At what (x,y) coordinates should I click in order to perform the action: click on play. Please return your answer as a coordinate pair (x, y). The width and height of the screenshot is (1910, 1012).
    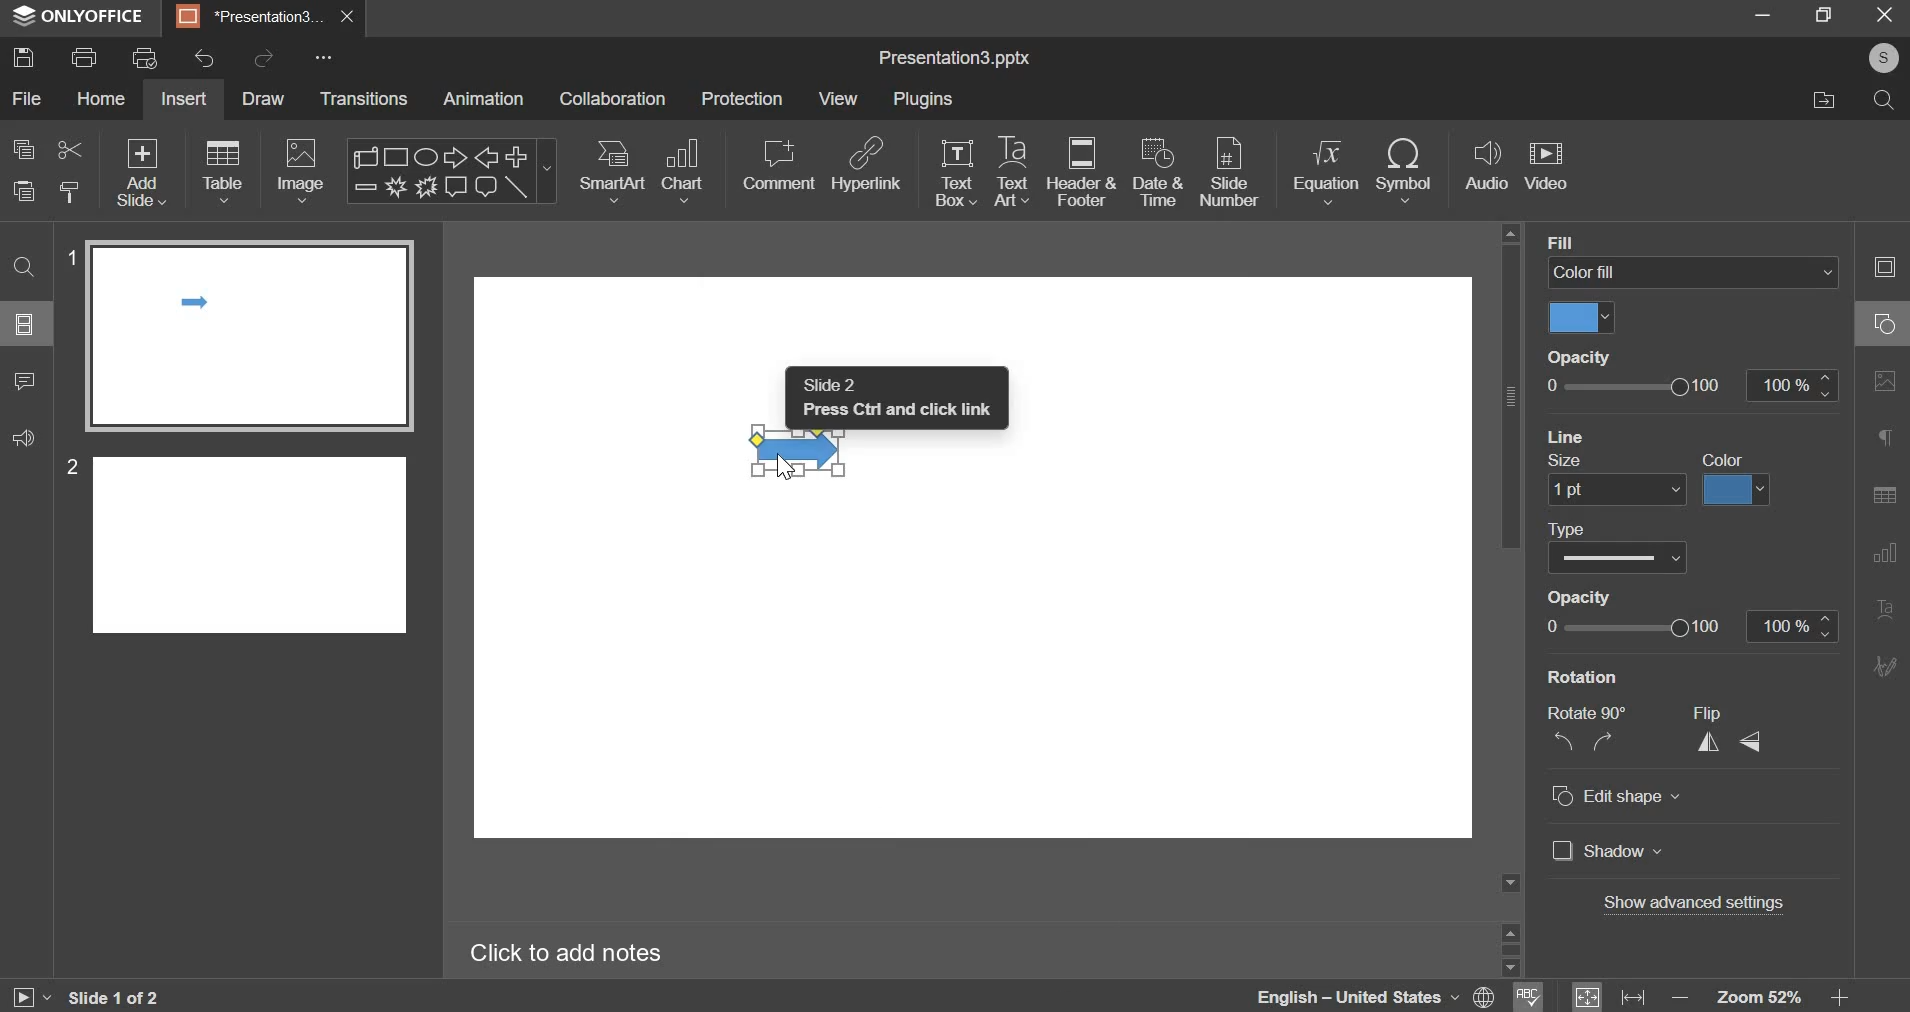
    Looking at the image, I should click on (30, 998).